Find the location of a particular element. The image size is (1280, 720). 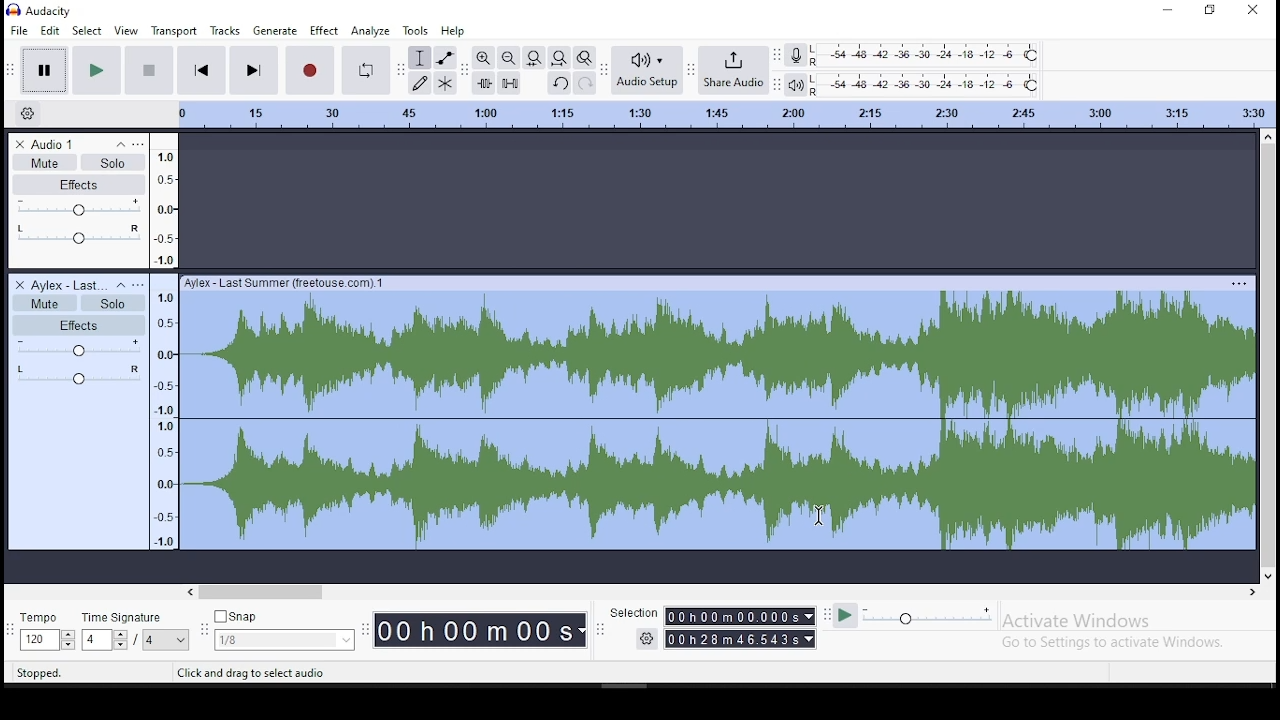

zoom toggle is located at coordinates (584, 58).